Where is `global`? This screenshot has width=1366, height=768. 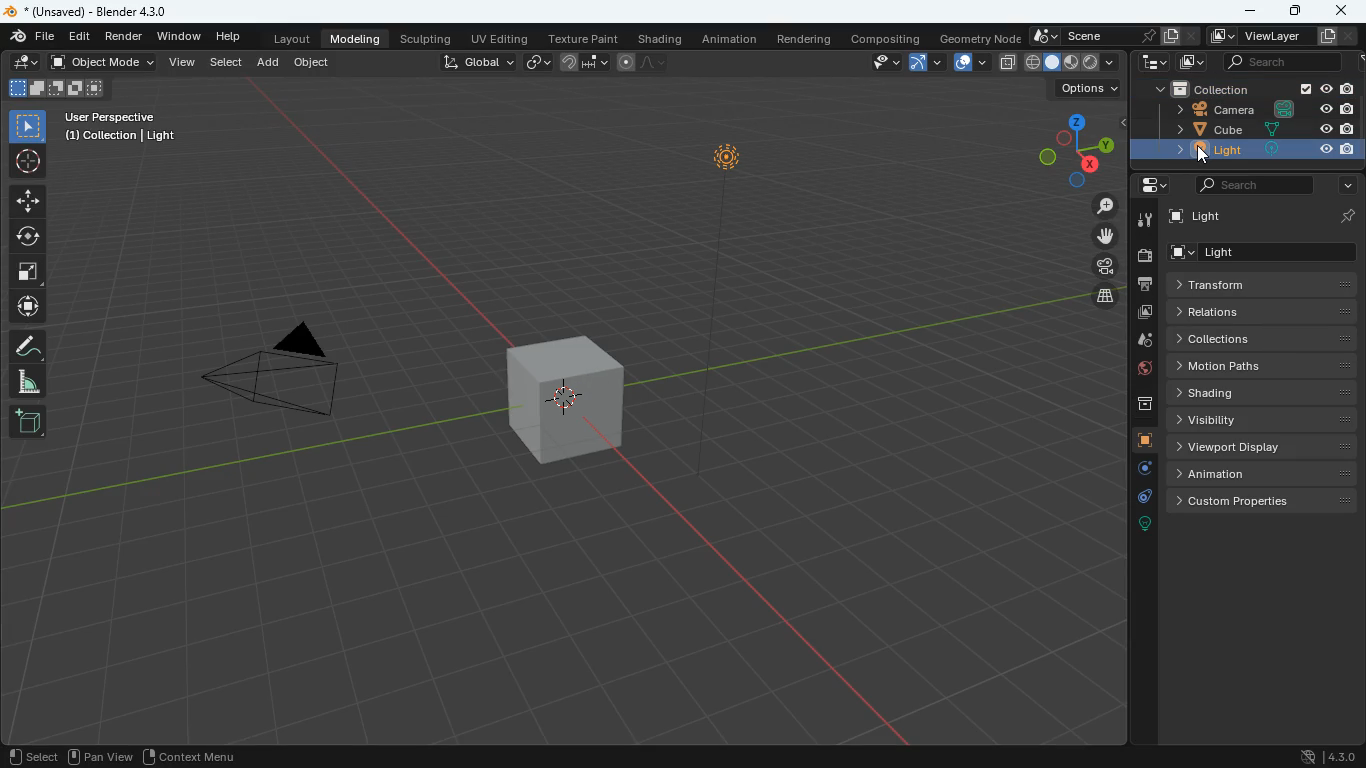
global is located at coordinates (1030, 63).